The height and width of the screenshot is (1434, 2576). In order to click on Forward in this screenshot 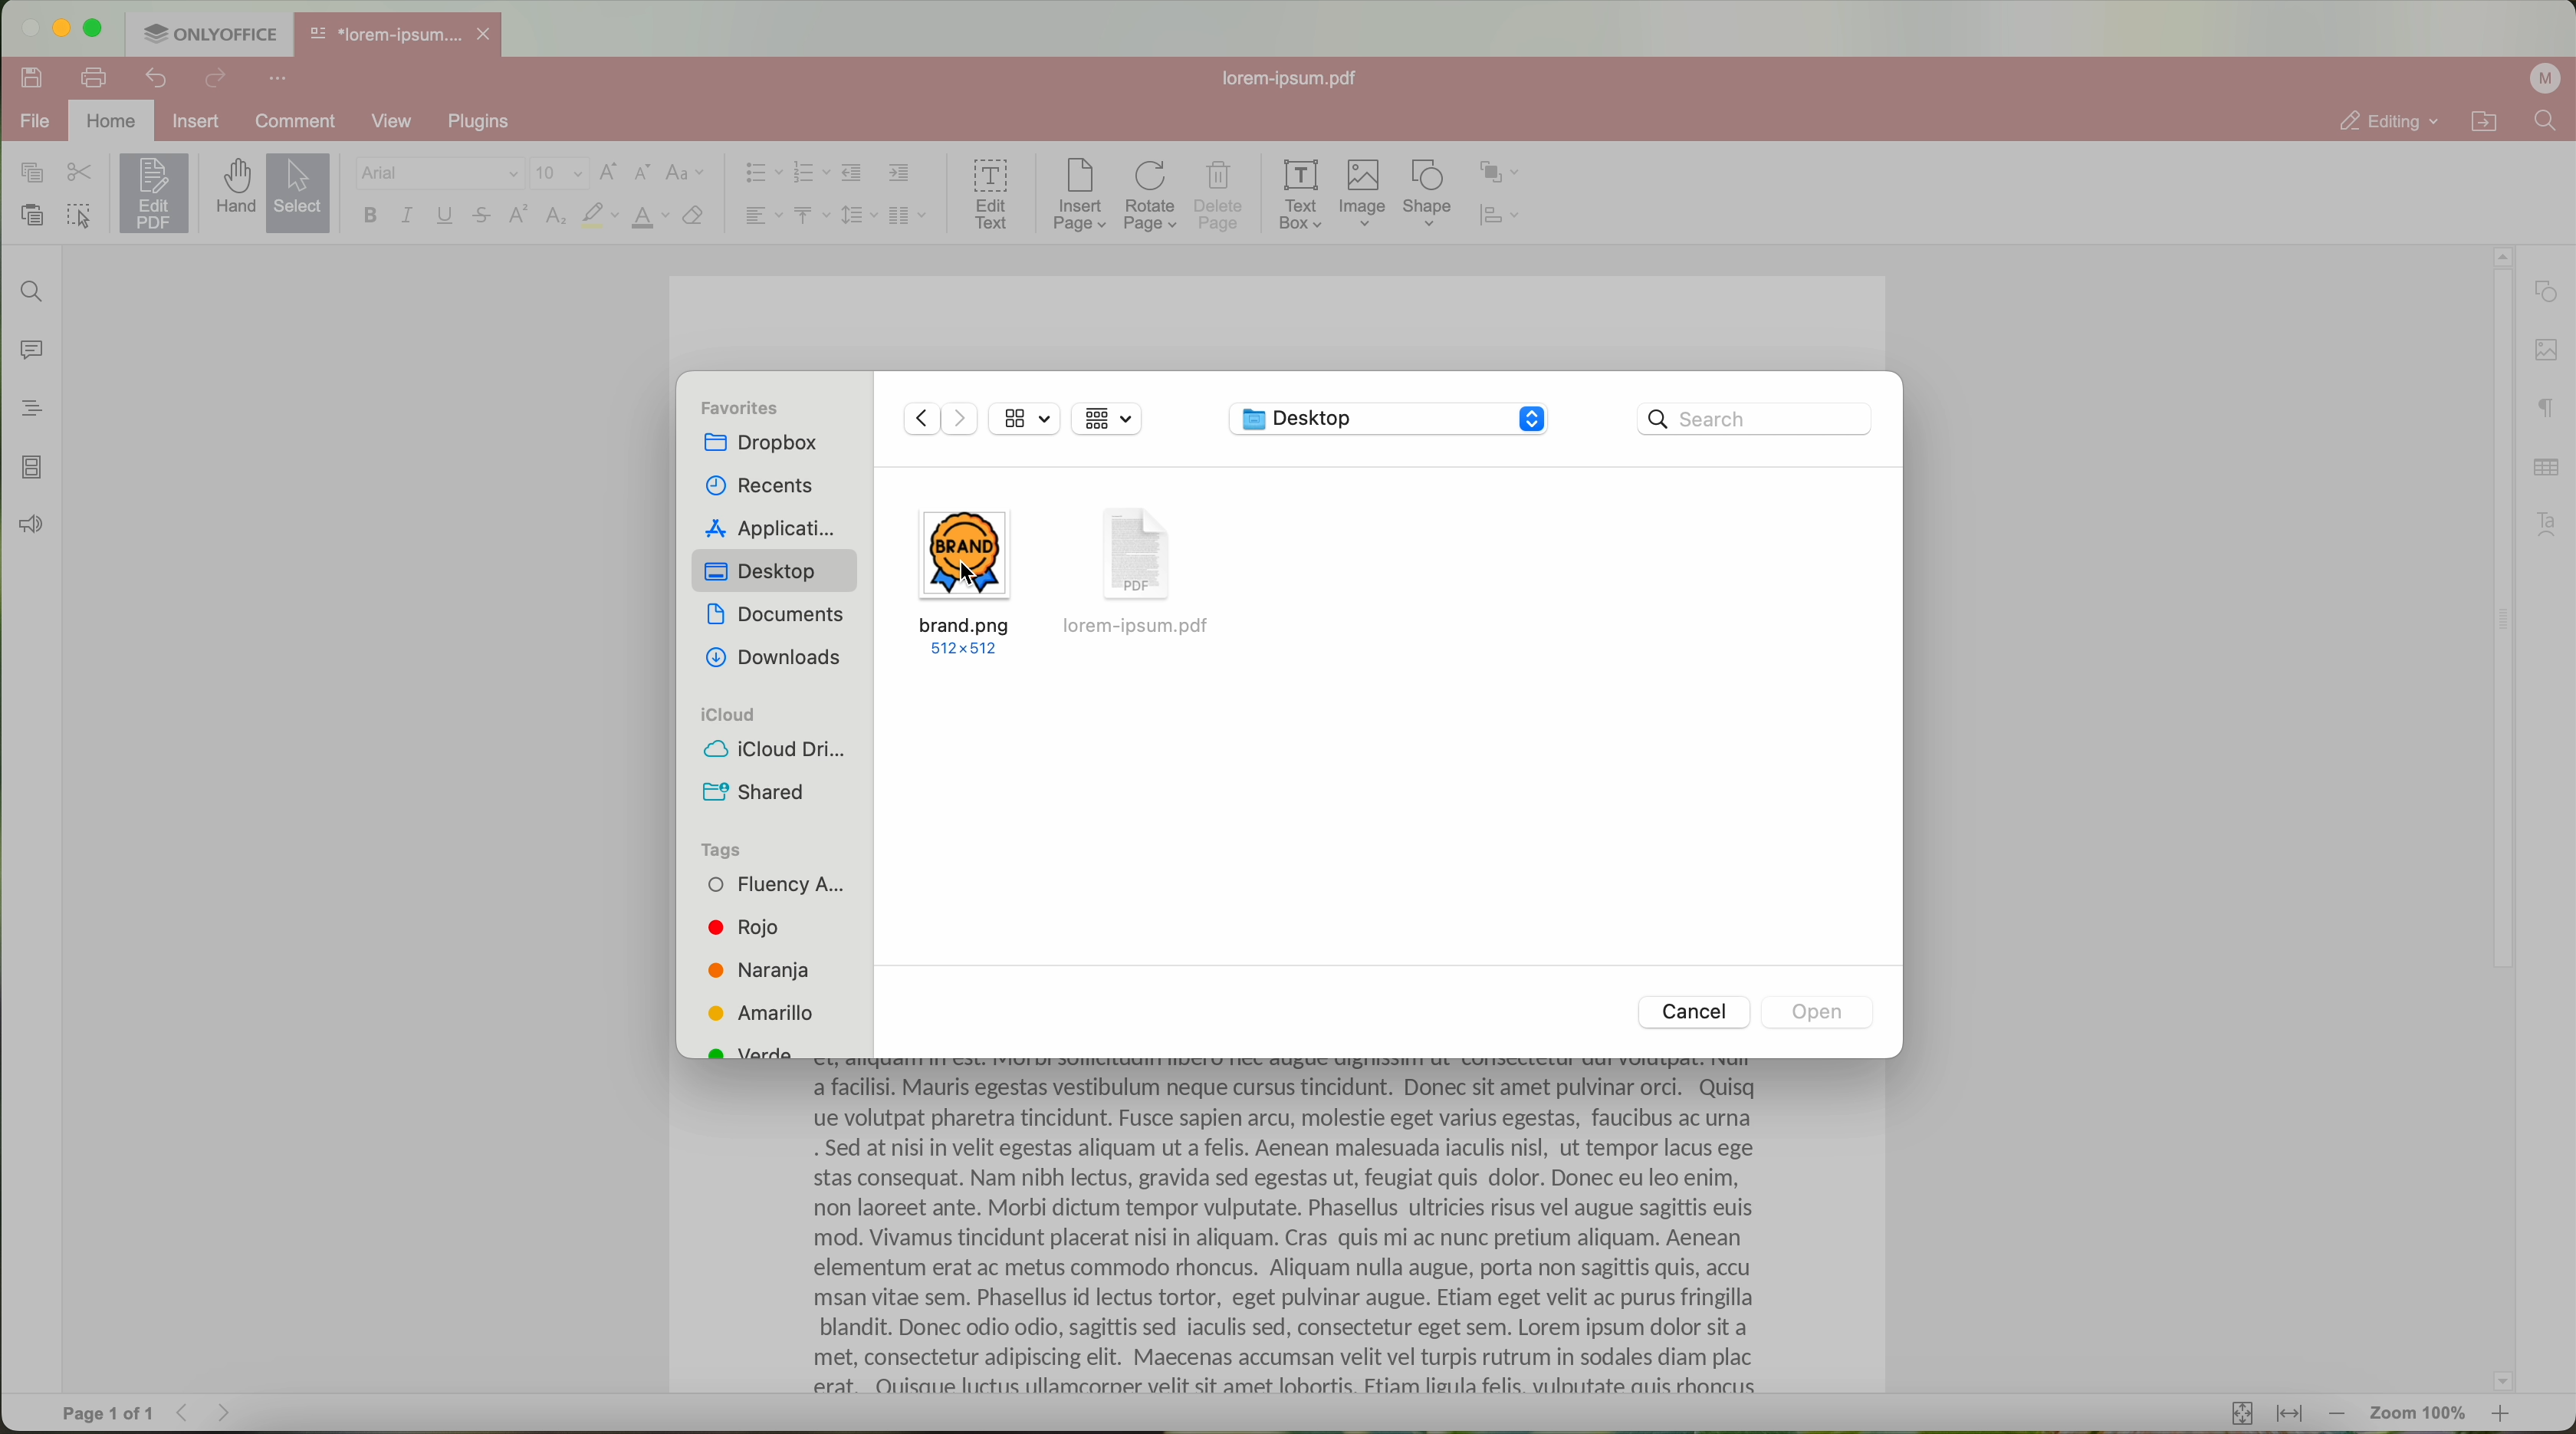, I will do `click(231, 1412)`.